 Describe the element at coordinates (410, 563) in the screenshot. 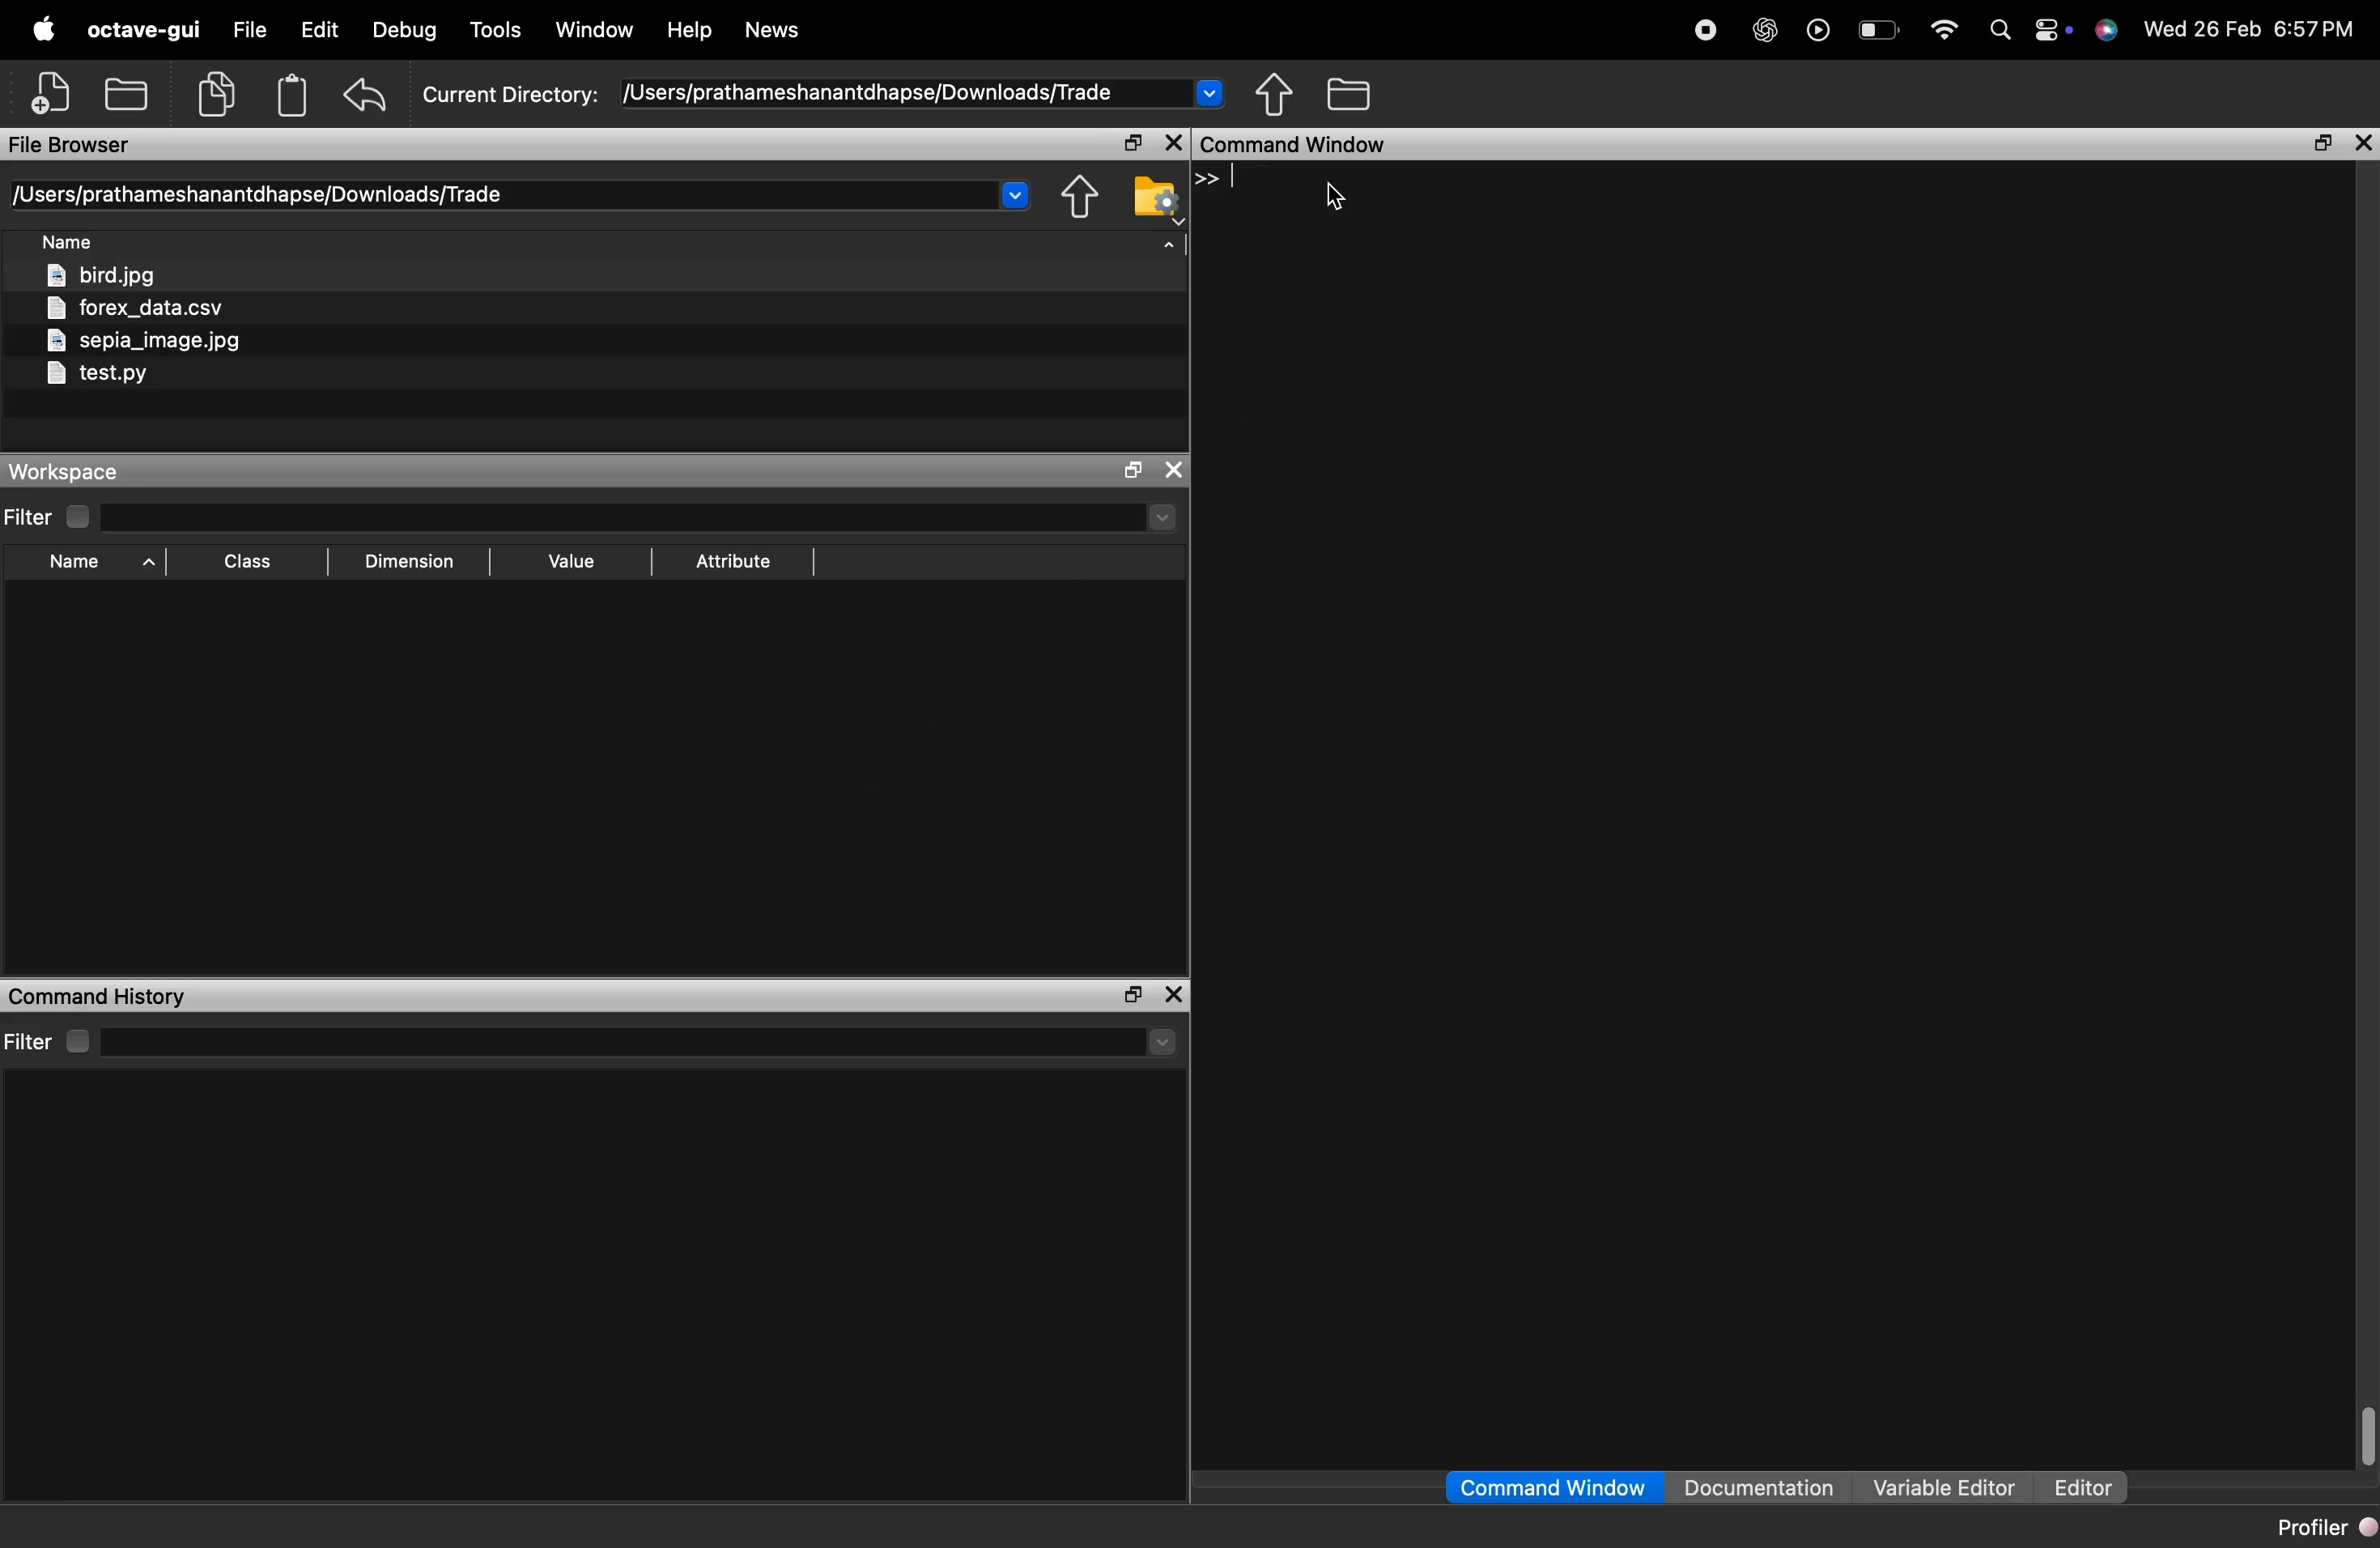

I see `sort by dimension` at that location.